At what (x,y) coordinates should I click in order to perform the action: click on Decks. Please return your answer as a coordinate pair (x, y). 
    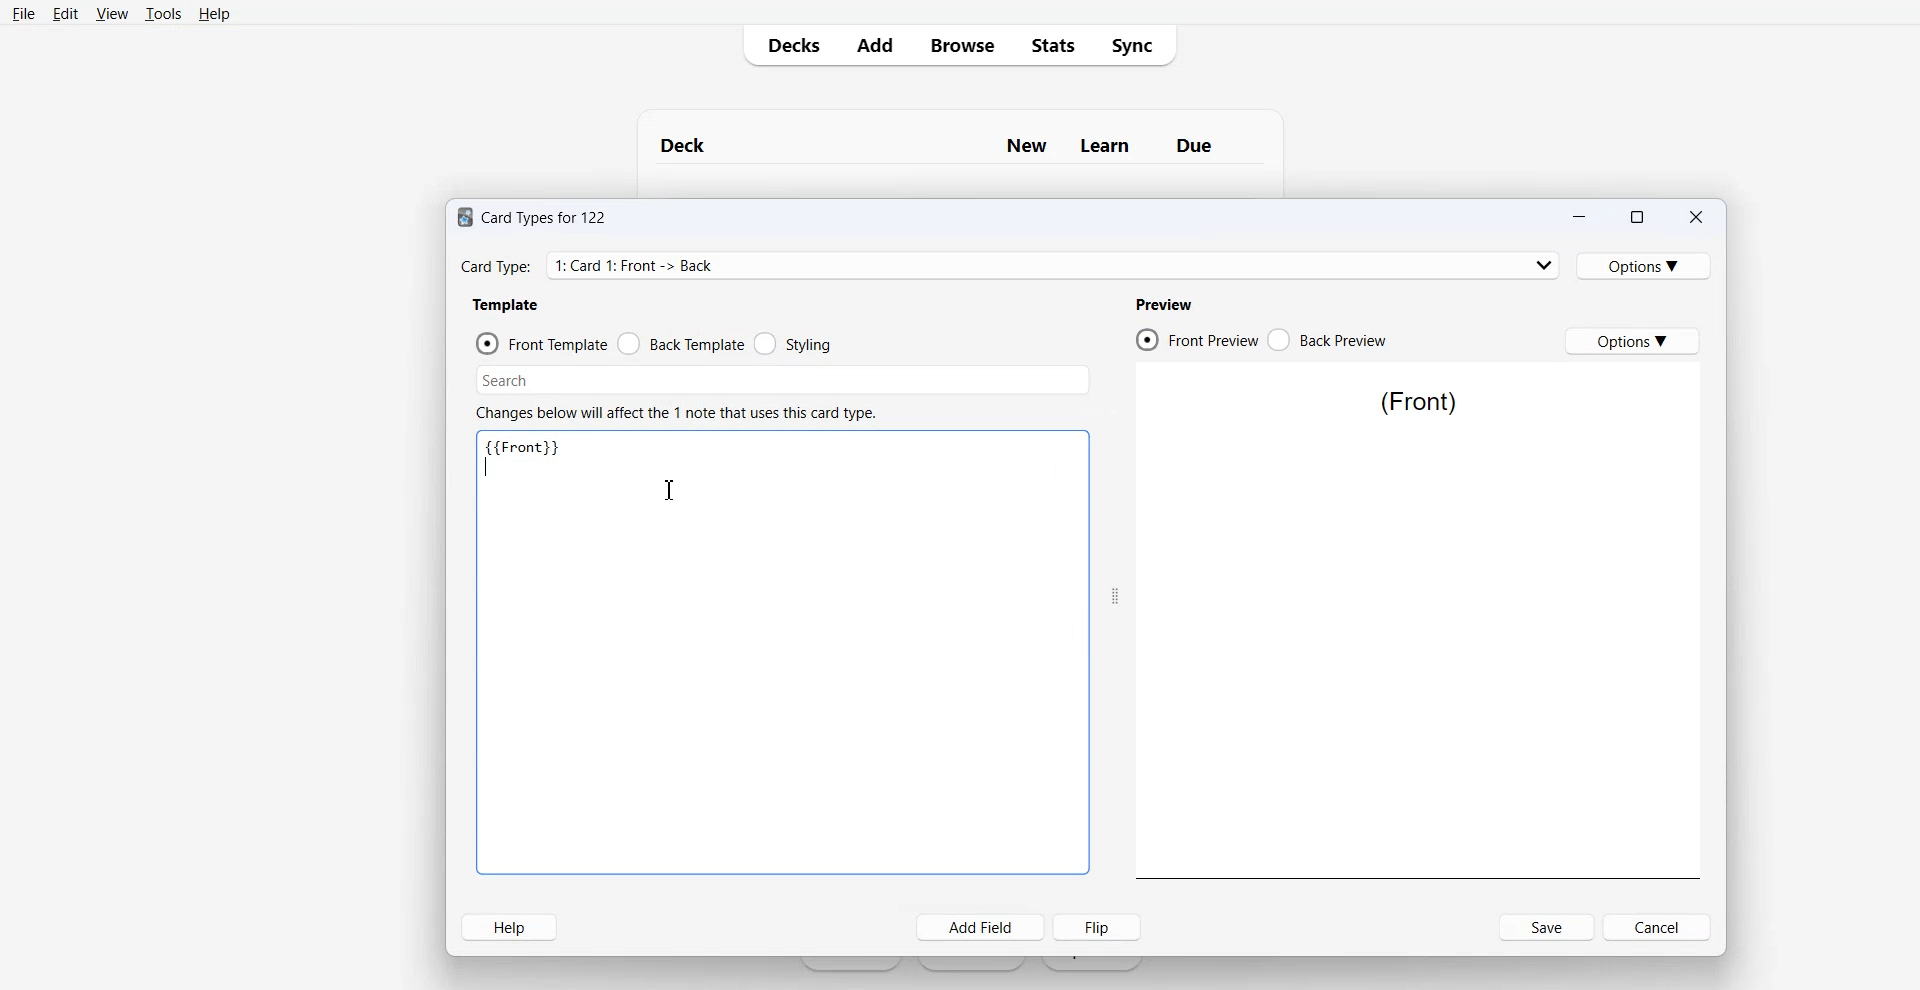
    Looking at the image, I should click on (789, 46).